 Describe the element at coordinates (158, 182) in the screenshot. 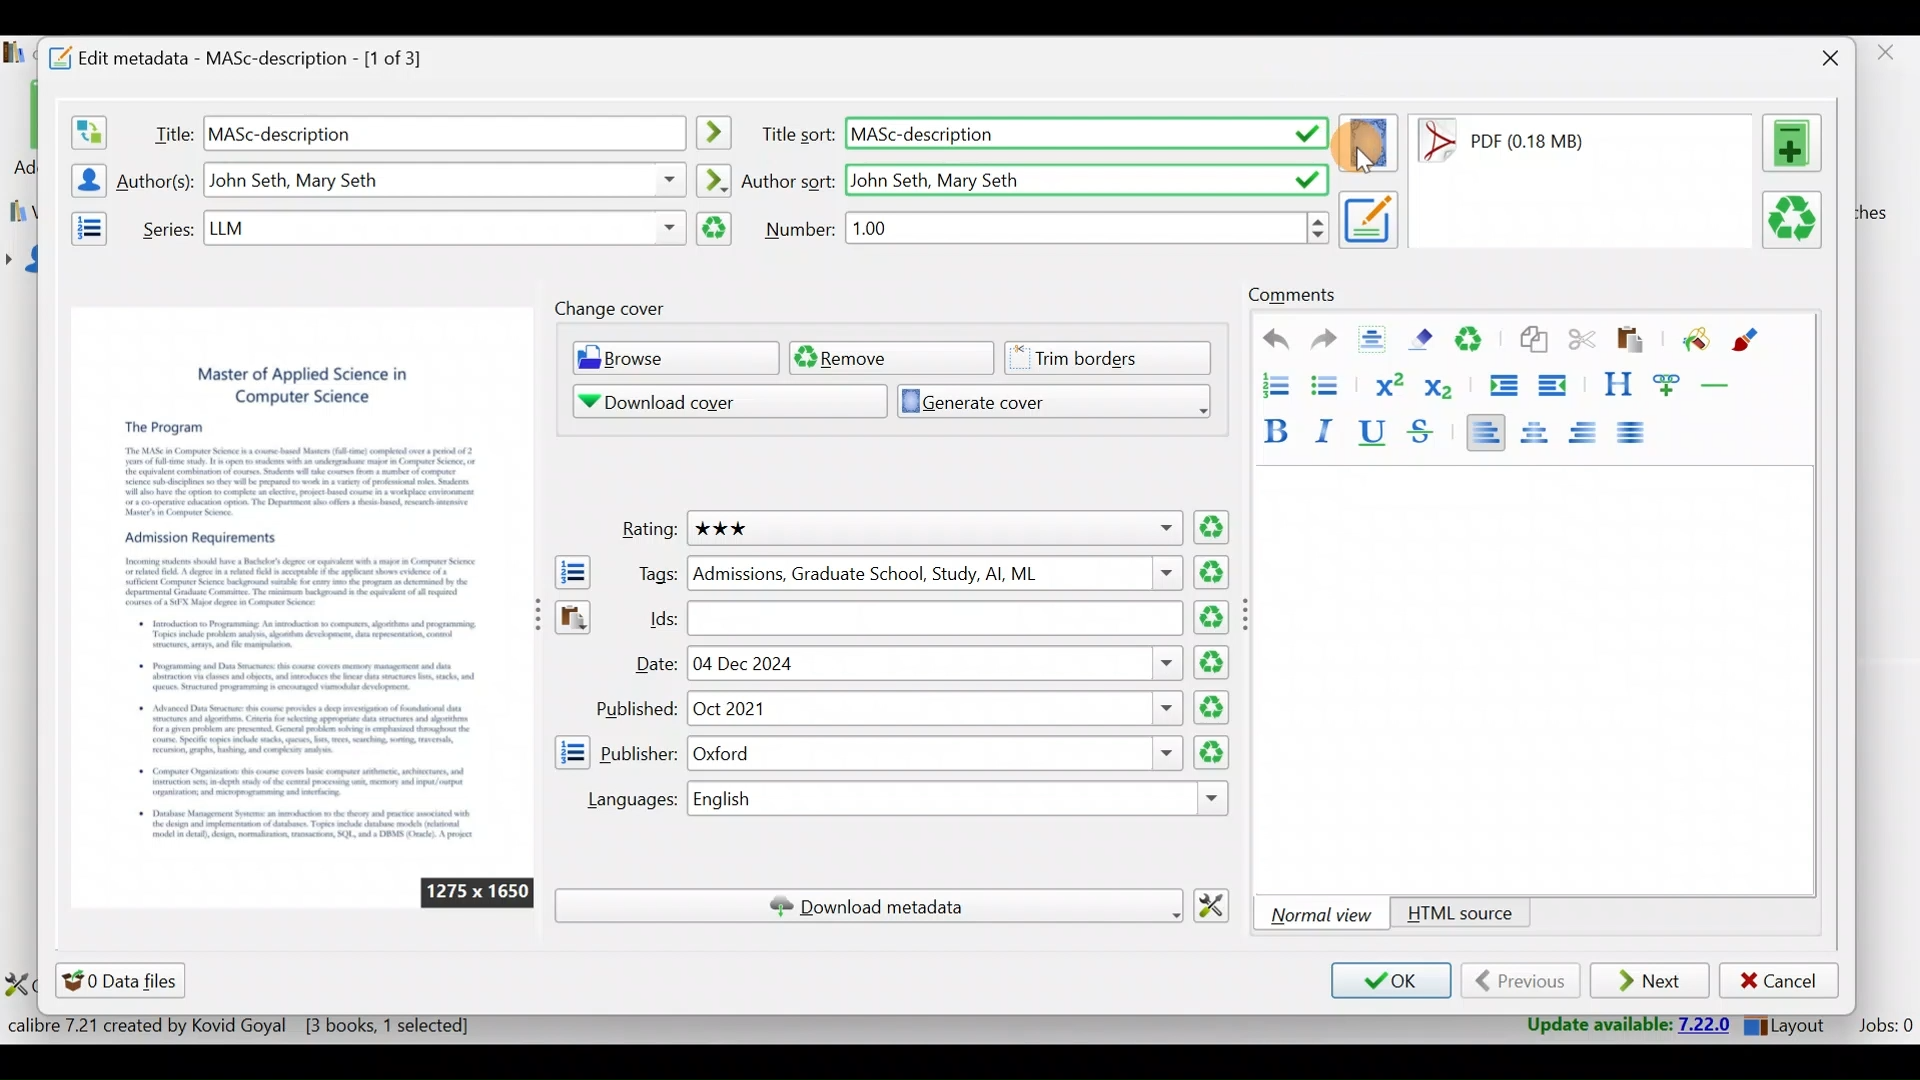

I see `Authors` at that location.